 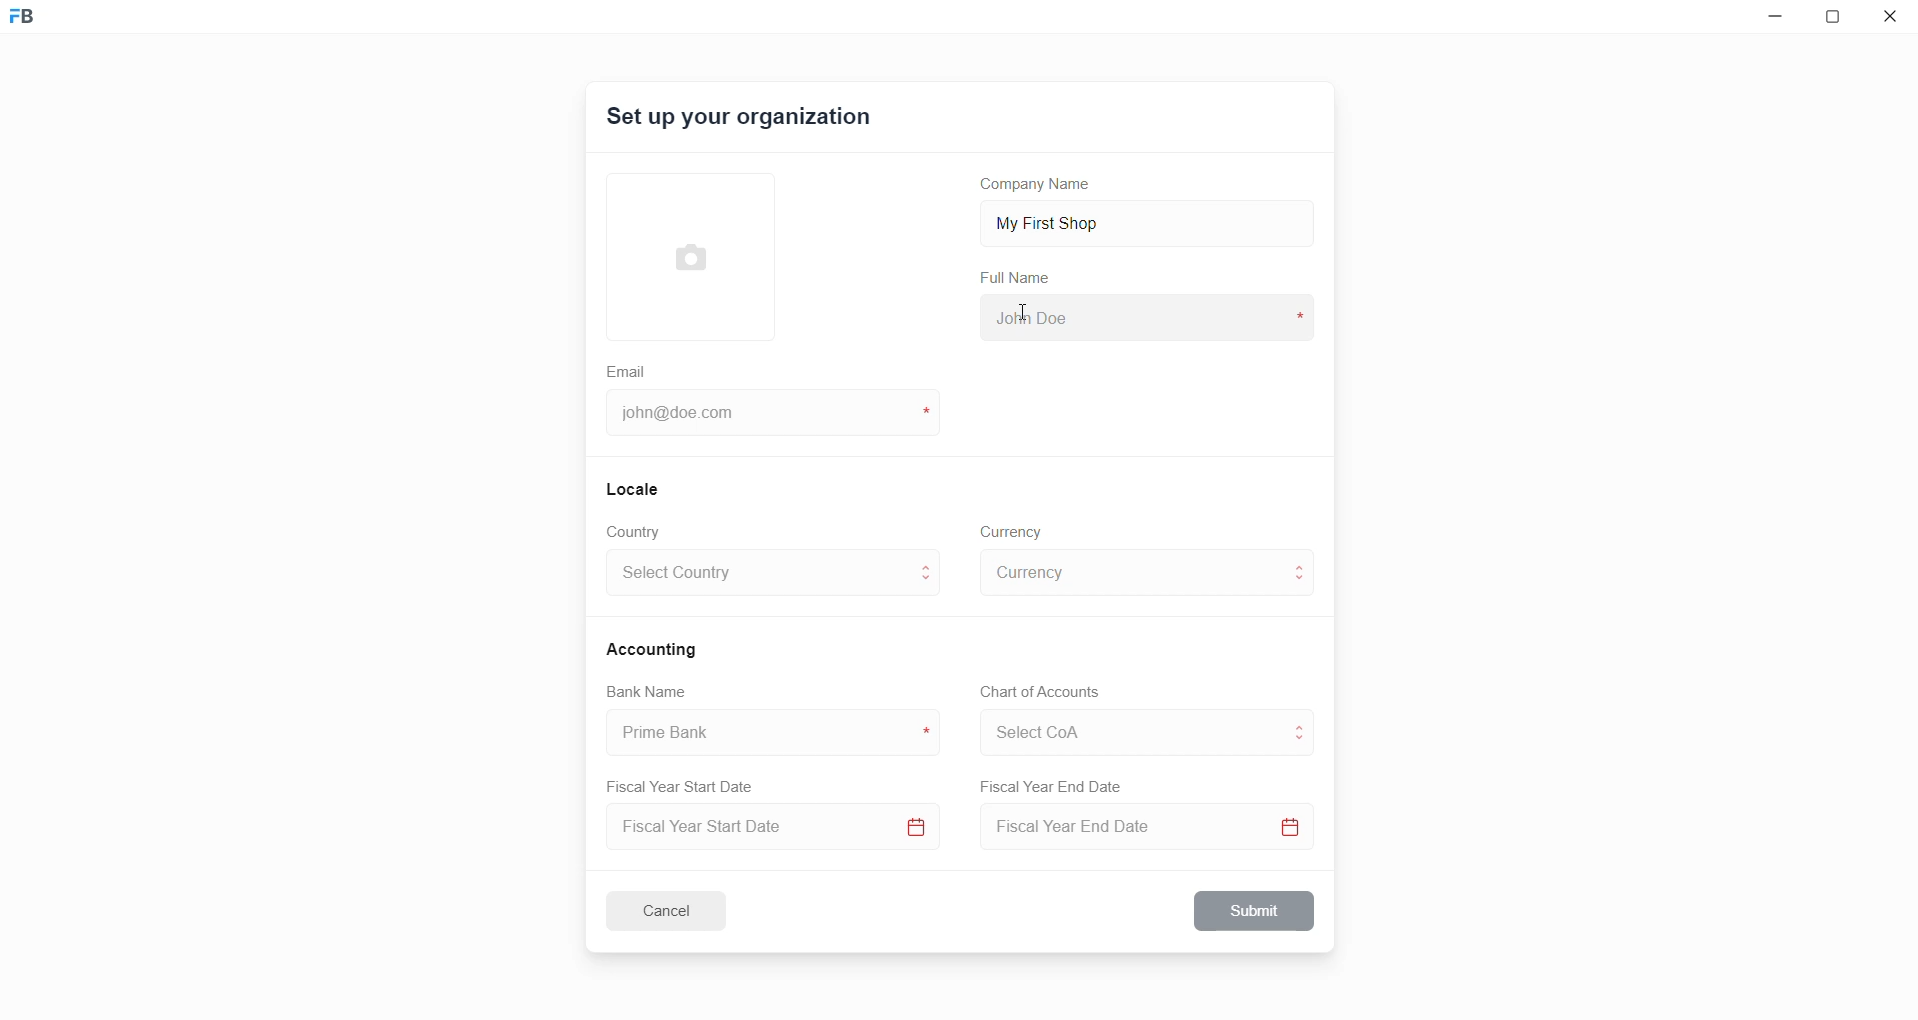 I want to click on Currency, so click(x=1014, y=530).